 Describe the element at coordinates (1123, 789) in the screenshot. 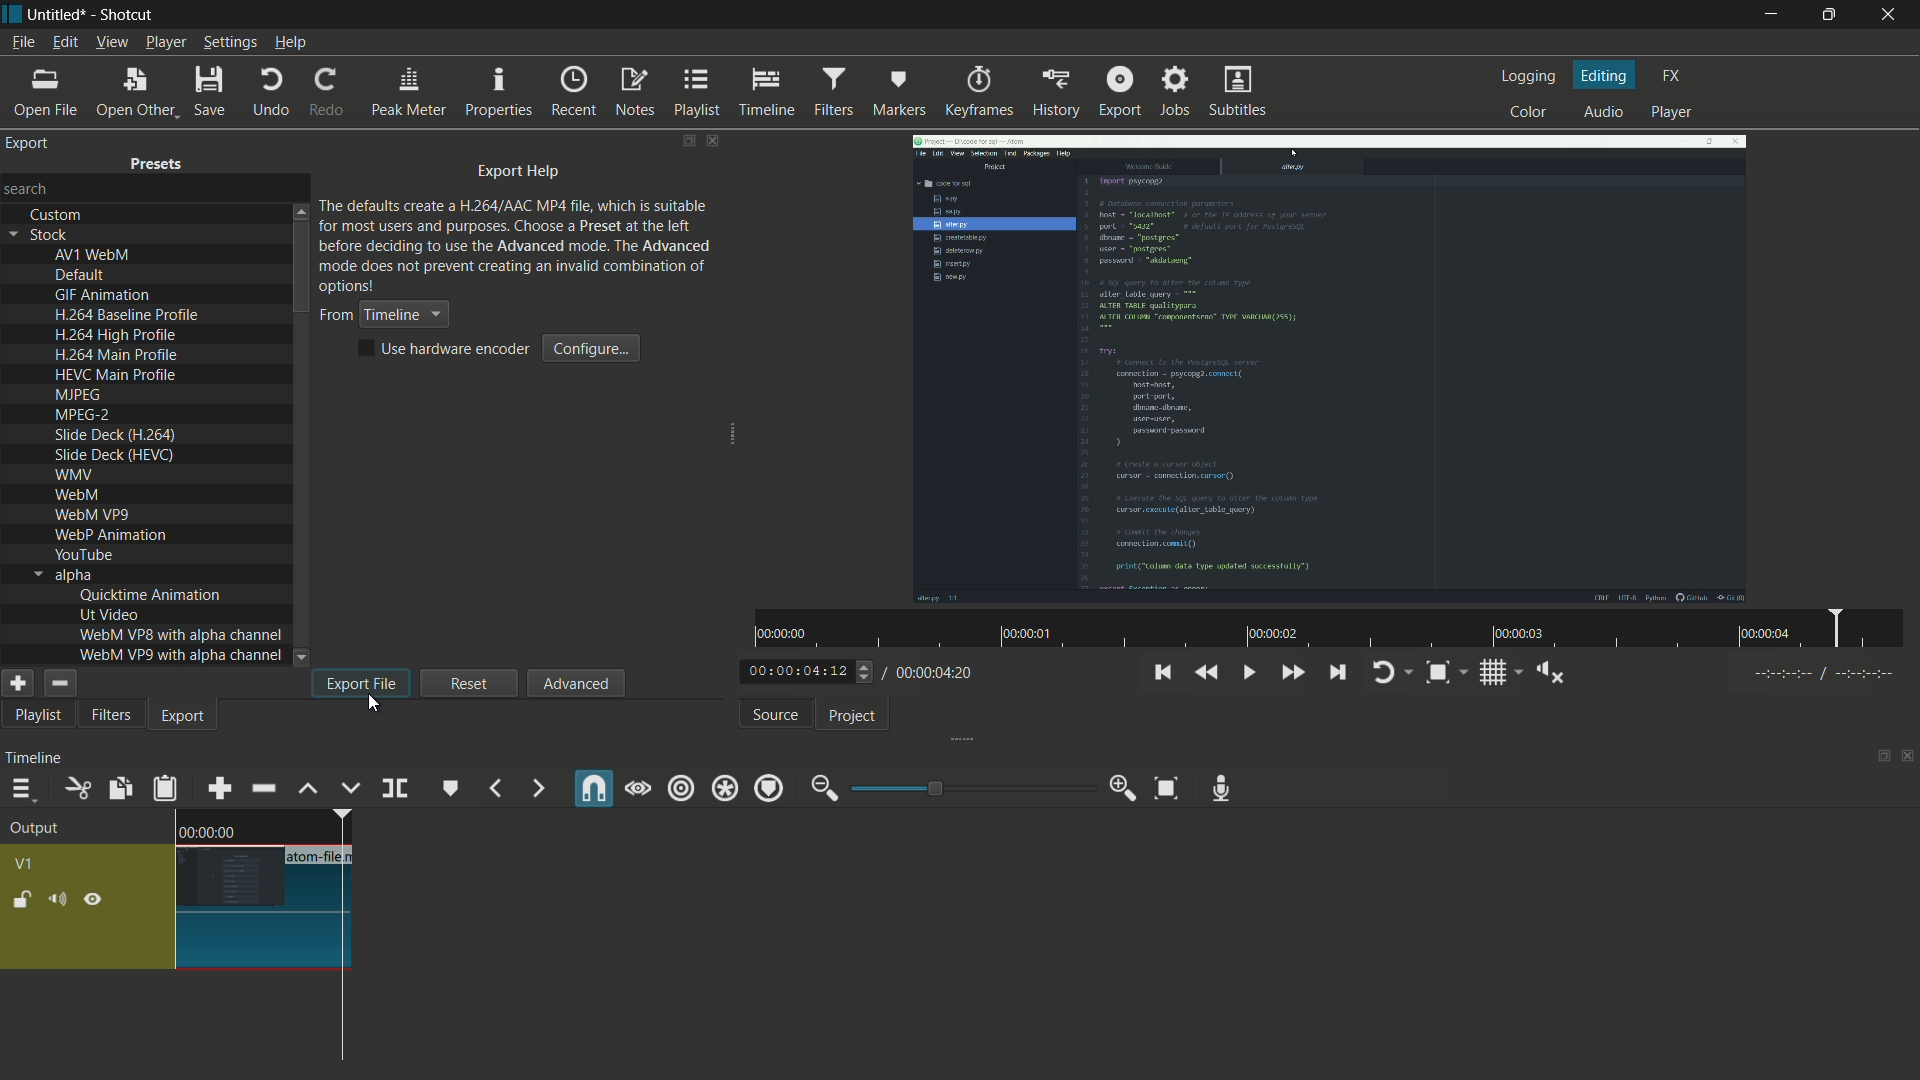

I see `zoom in` at that location.